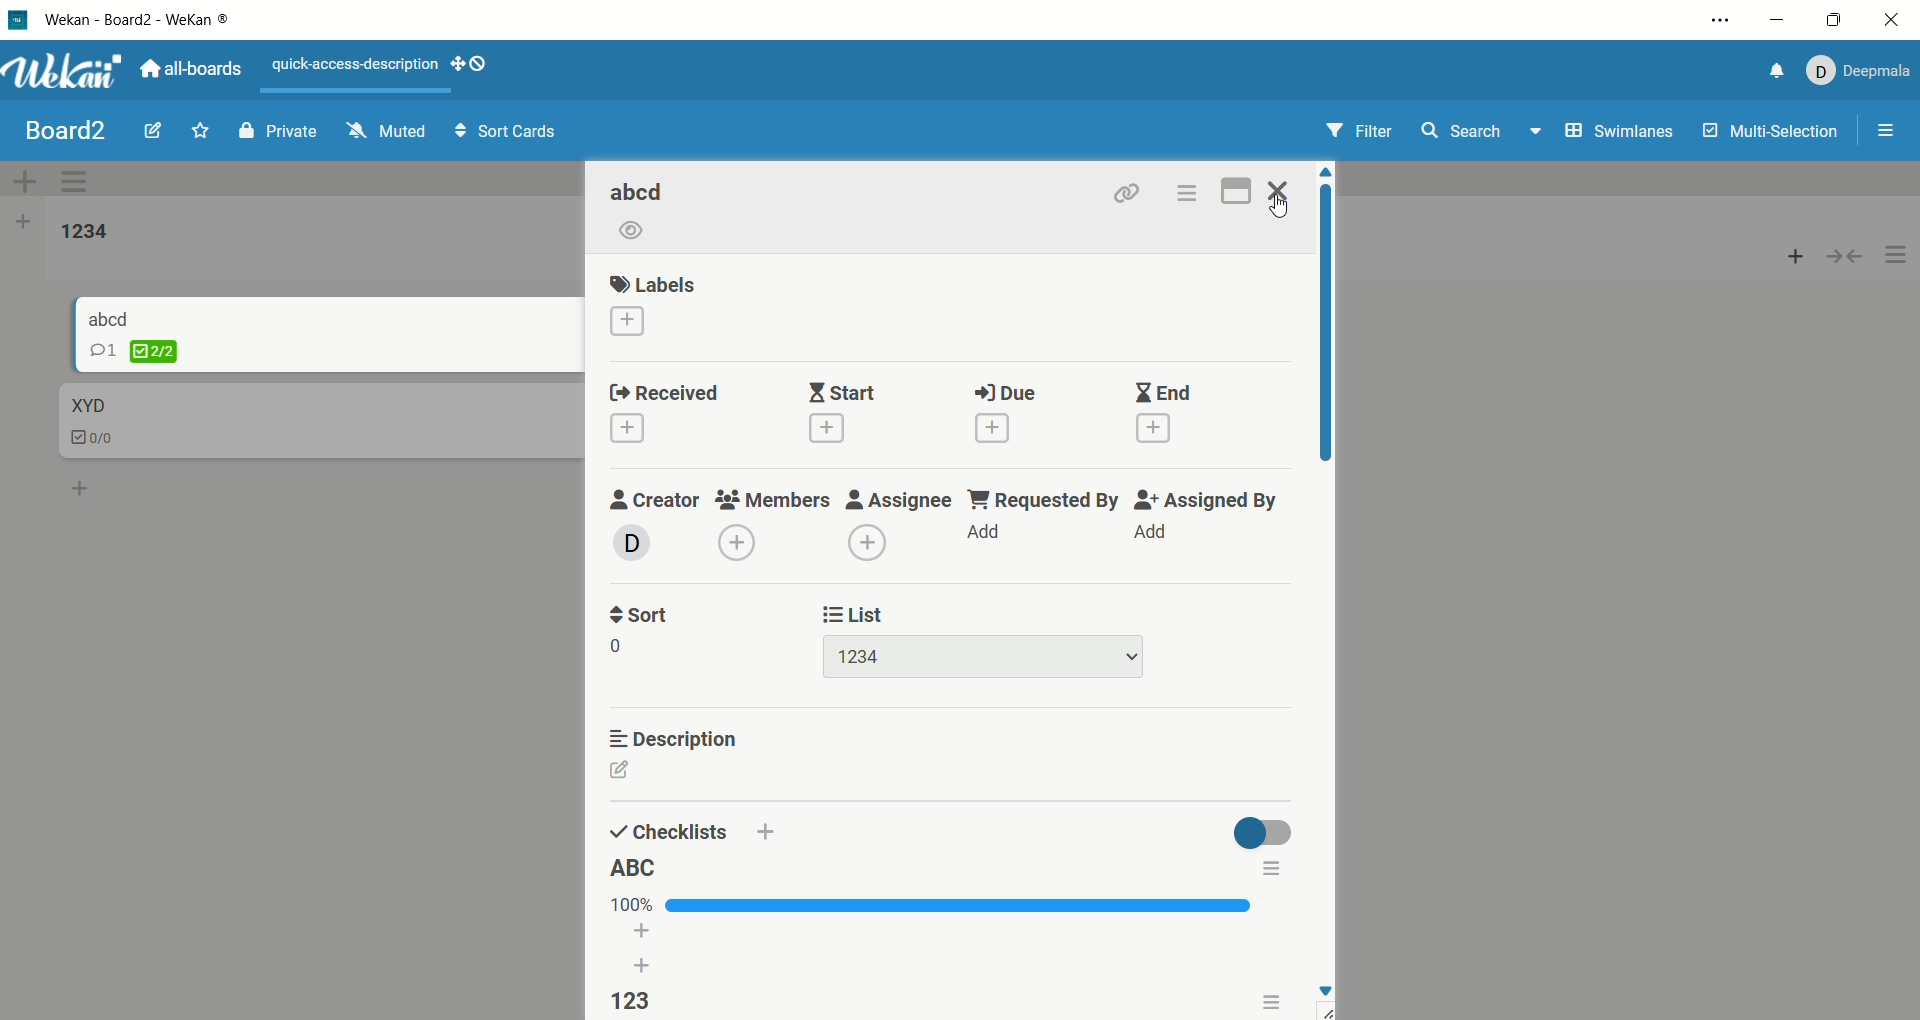 This screenshot has width=1920, height=1020. What do you see at coordinates (27, 181) in the screenshot?
I see `add swimlane` at bounding box center [27, 181].